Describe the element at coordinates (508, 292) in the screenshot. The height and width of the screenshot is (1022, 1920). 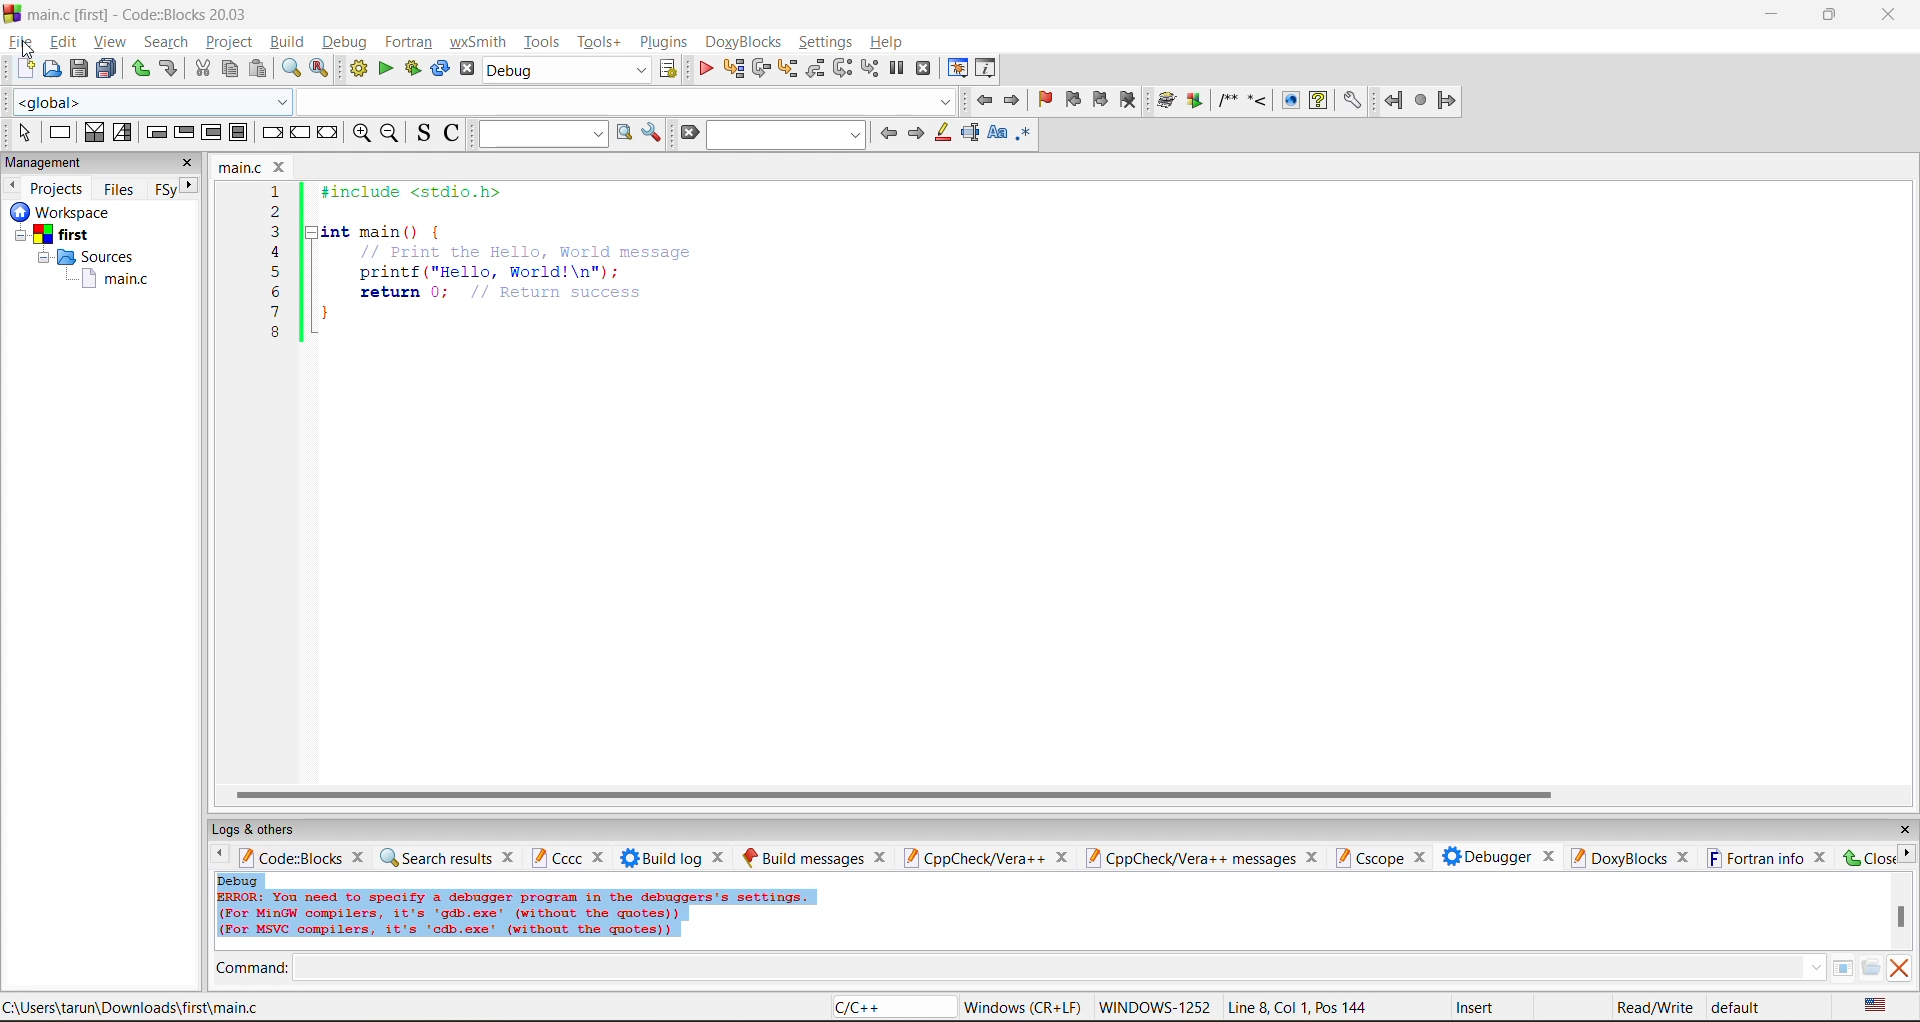
I see `return 0` at that location.